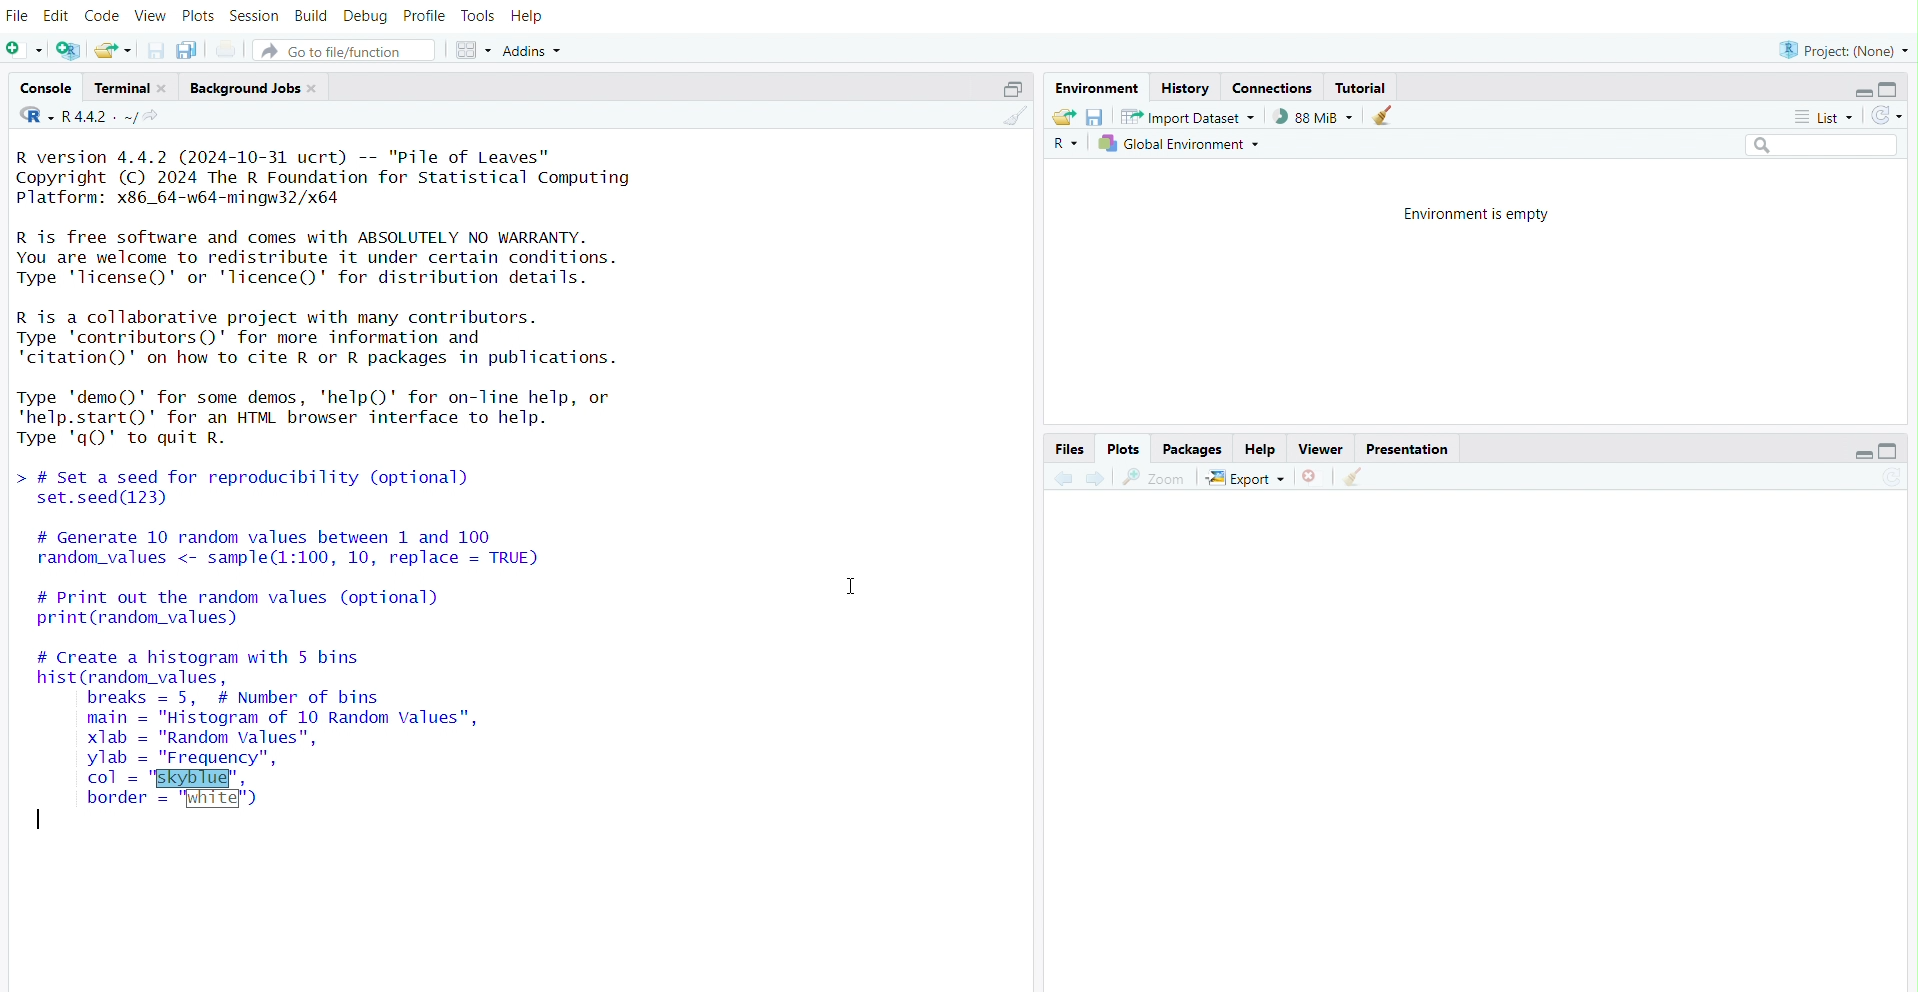 The height and width of the screenshot is (992, 1918). What do you see at coordinates (57, 13) in the screenshot?
I see `edit` at bounding box center [57, 13].